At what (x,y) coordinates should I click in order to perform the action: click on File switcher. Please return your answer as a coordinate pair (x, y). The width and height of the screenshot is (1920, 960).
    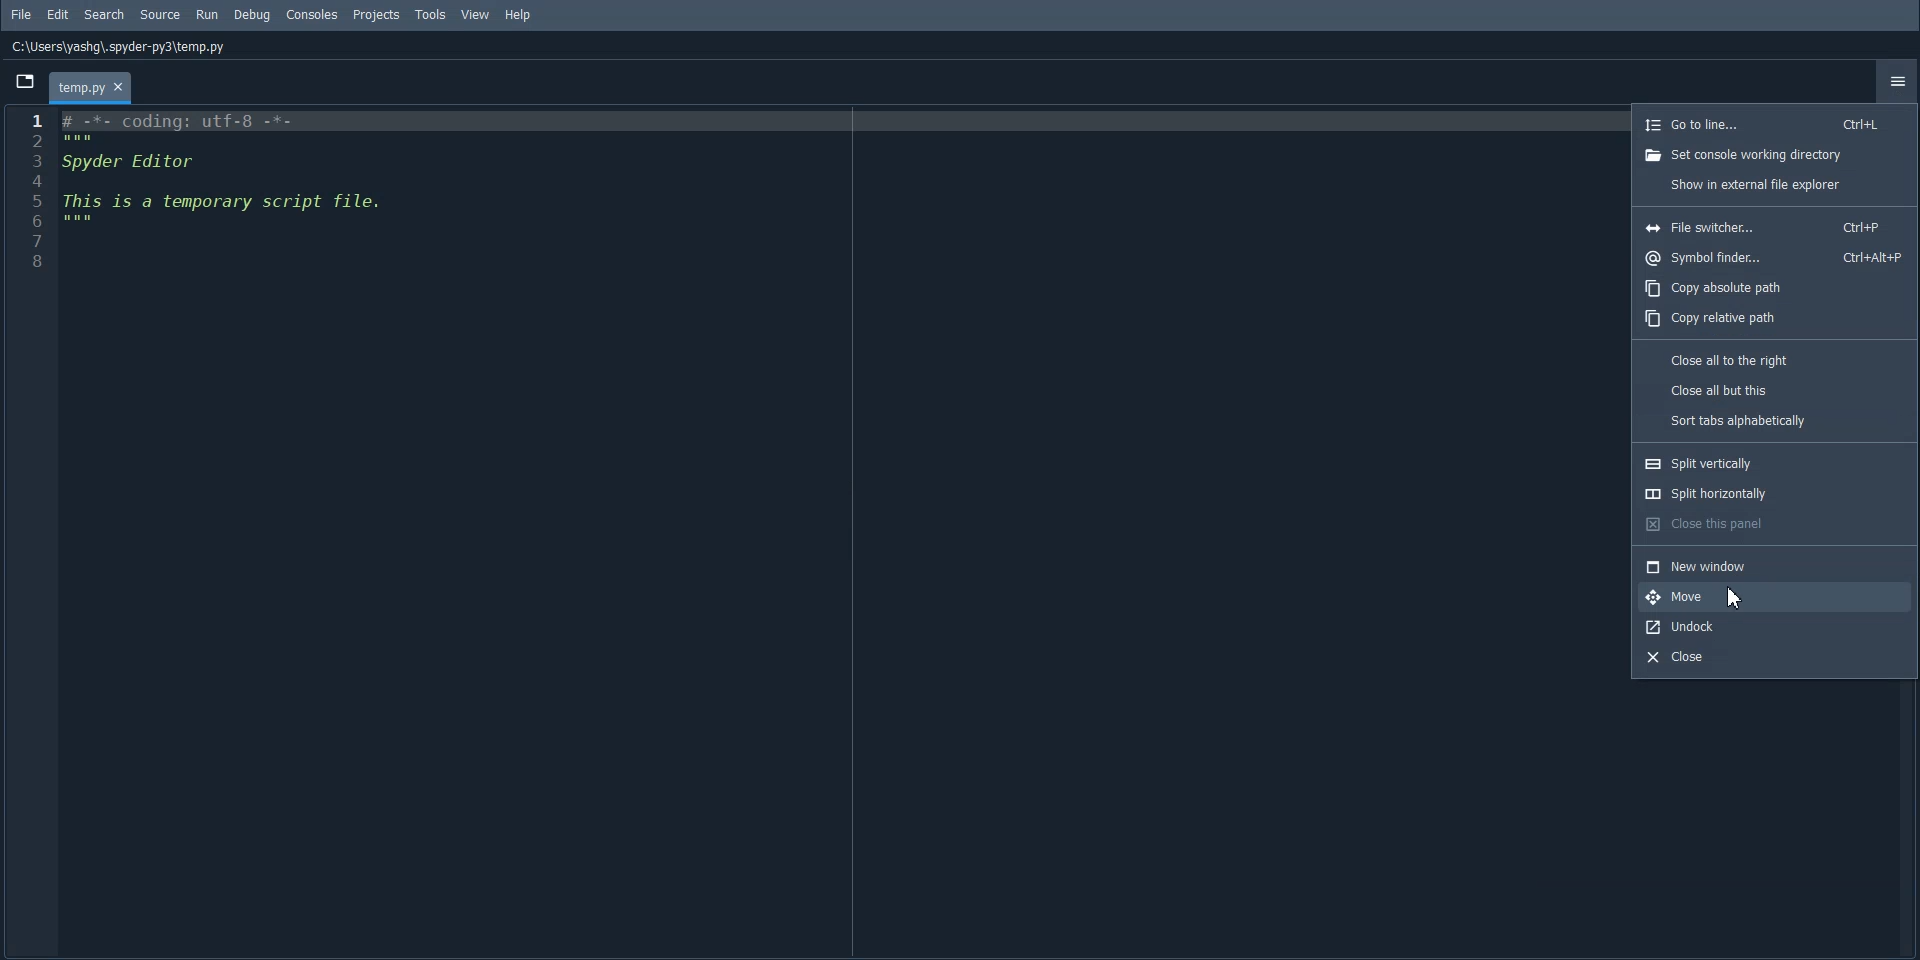
    Looking at the image, I should click on (1772, 227).